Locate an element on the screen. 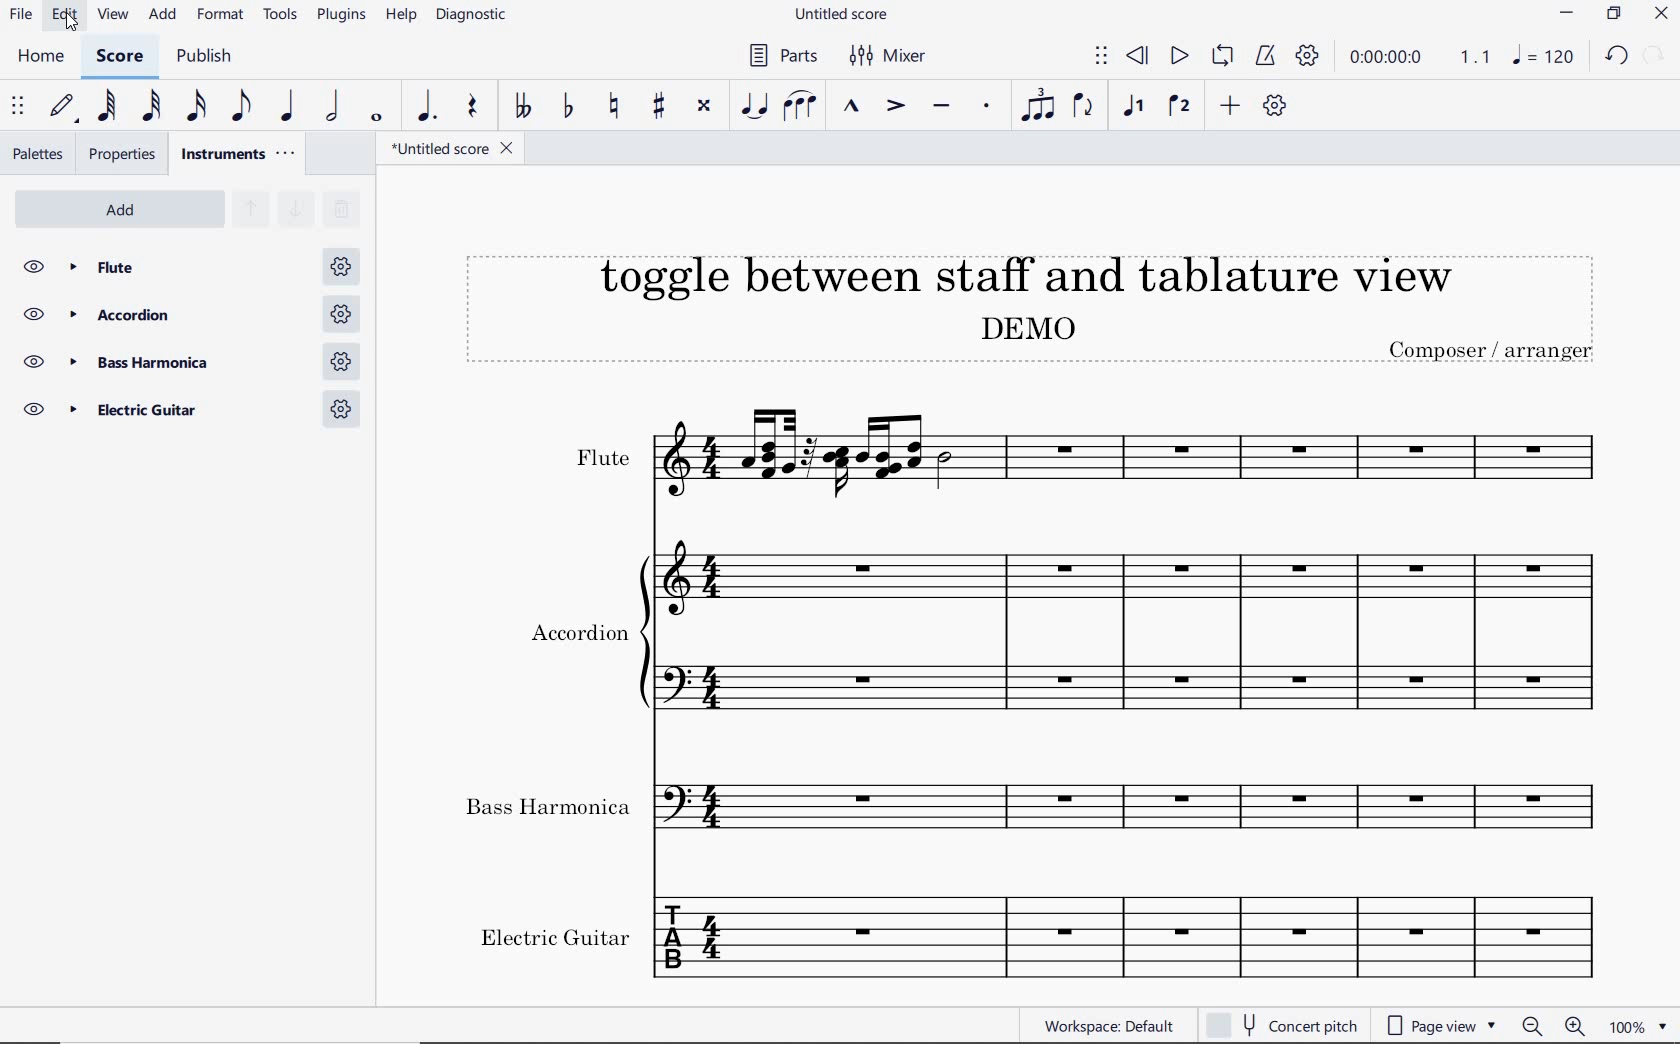 This screenshot has height=1044, width=1680. workspace: default is located at coordinates (1110, 1025).